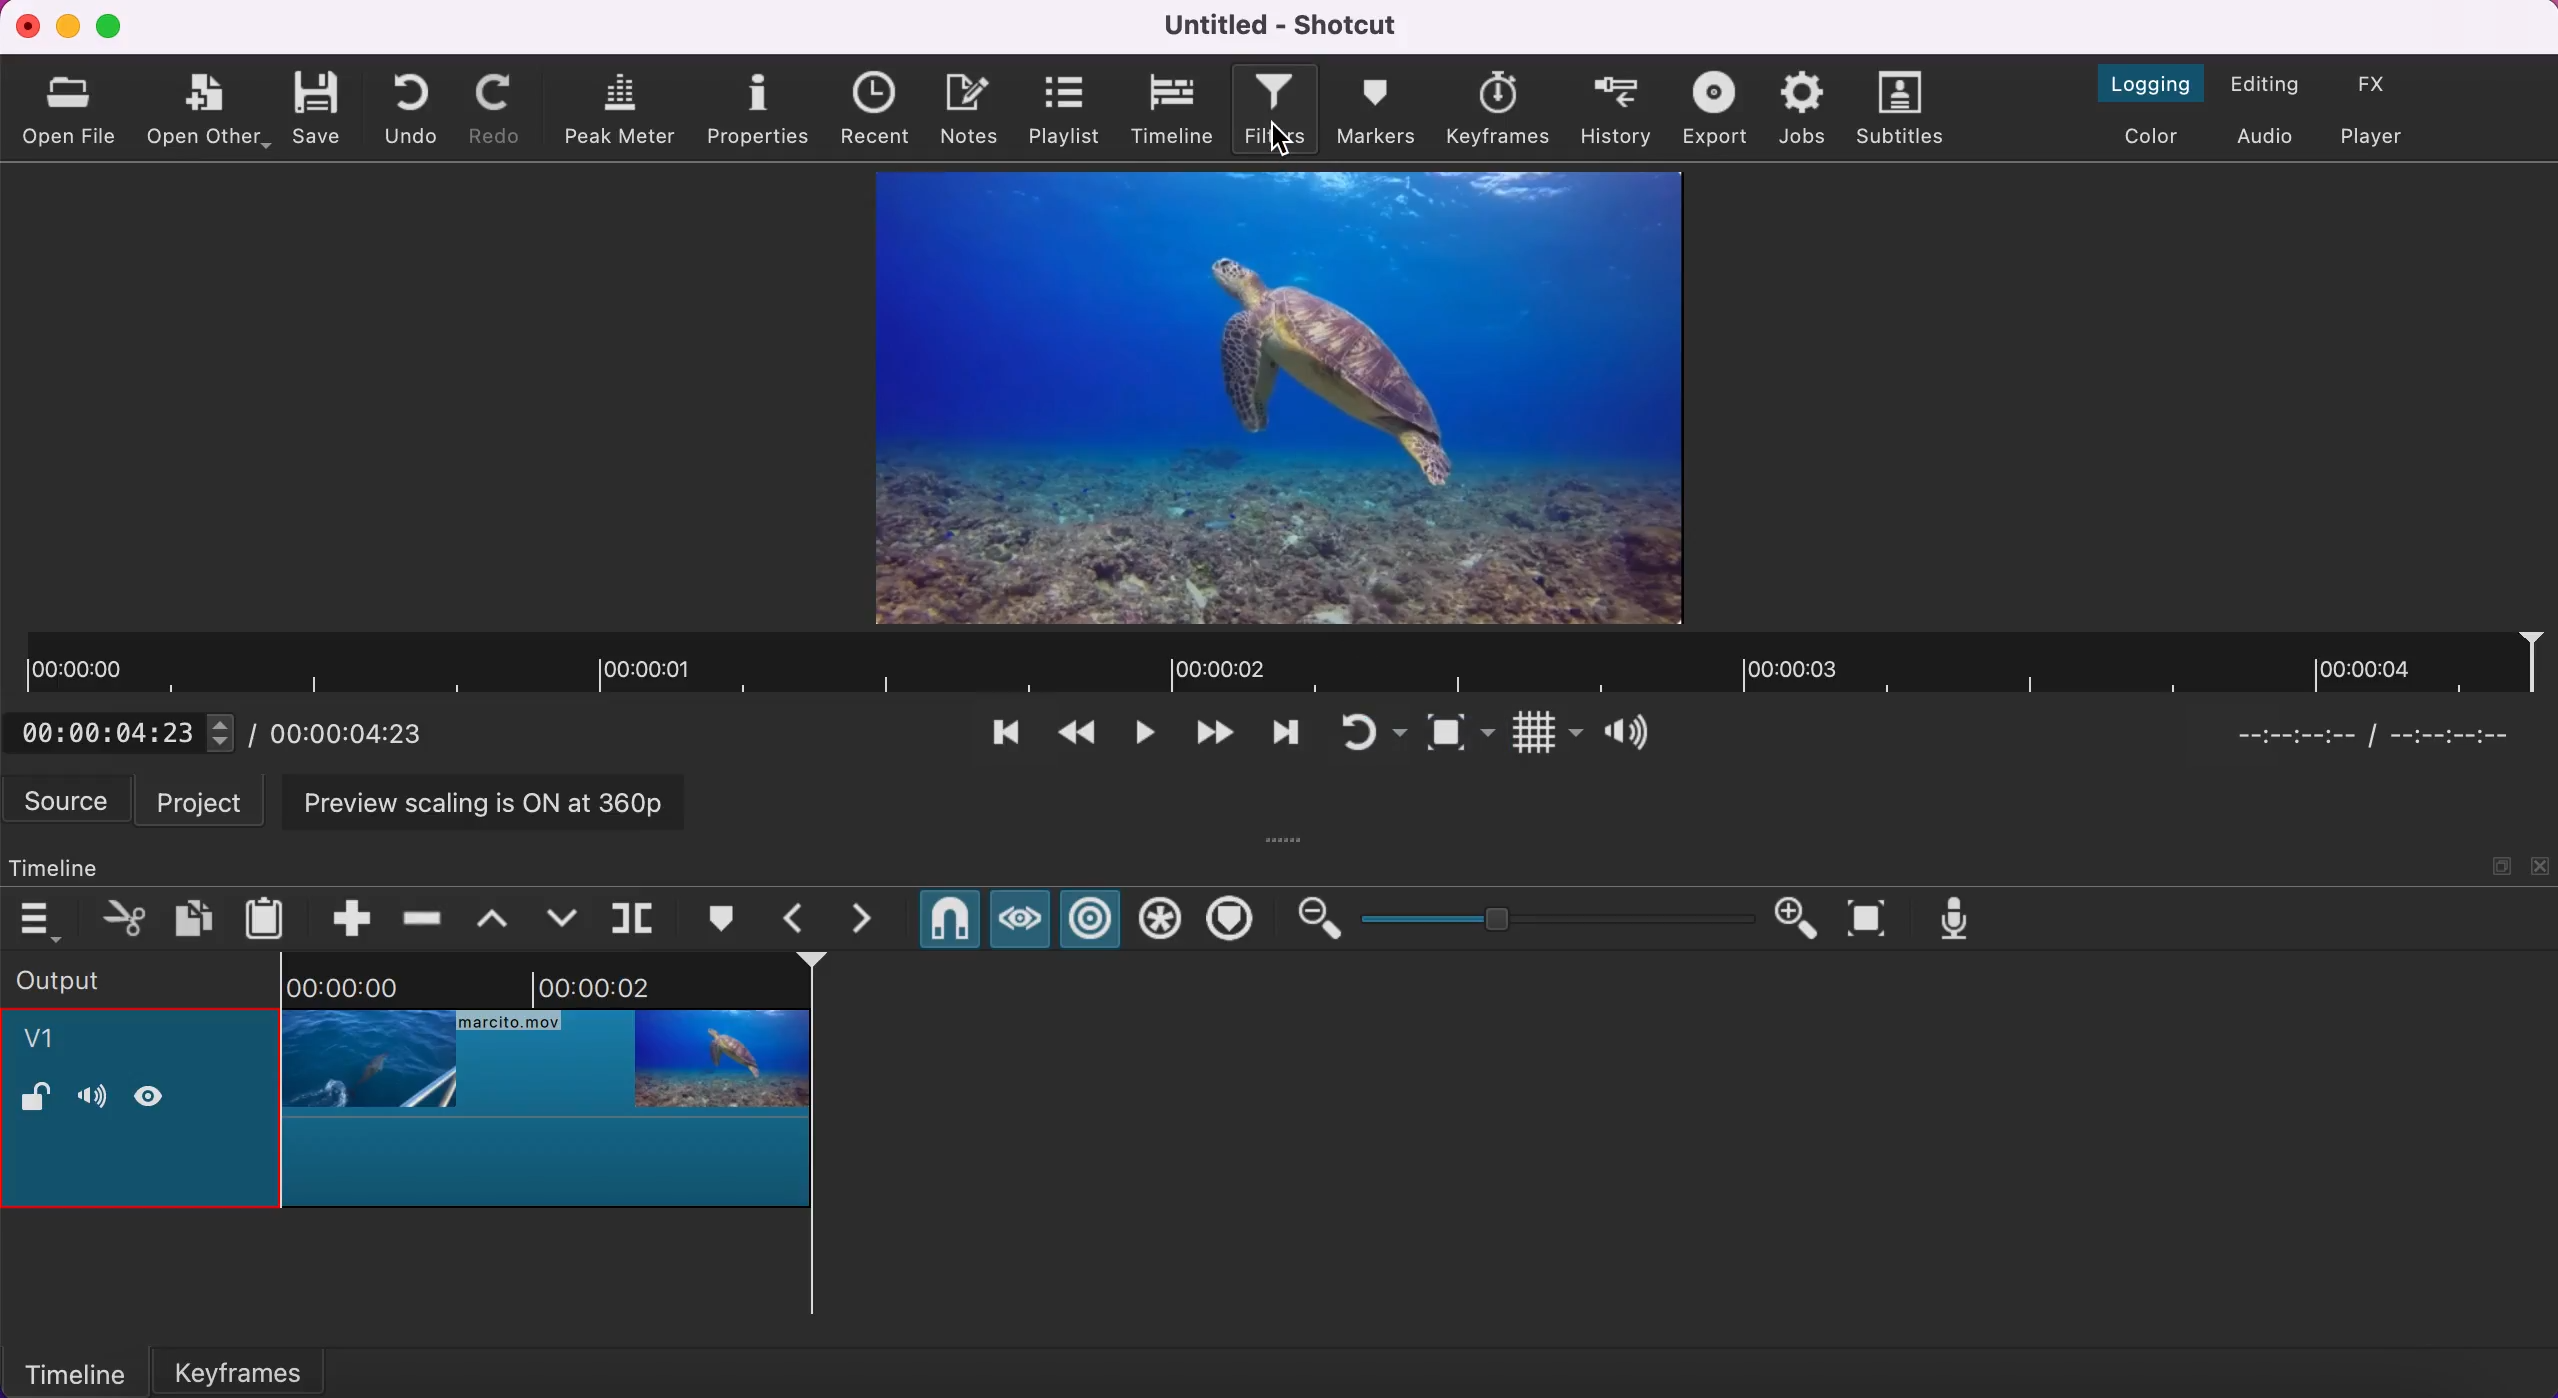 This screenshot has height=1398, width=2558. Describe the element at coordinates (270, 915) in the screenshot. I see `paste` at that location.